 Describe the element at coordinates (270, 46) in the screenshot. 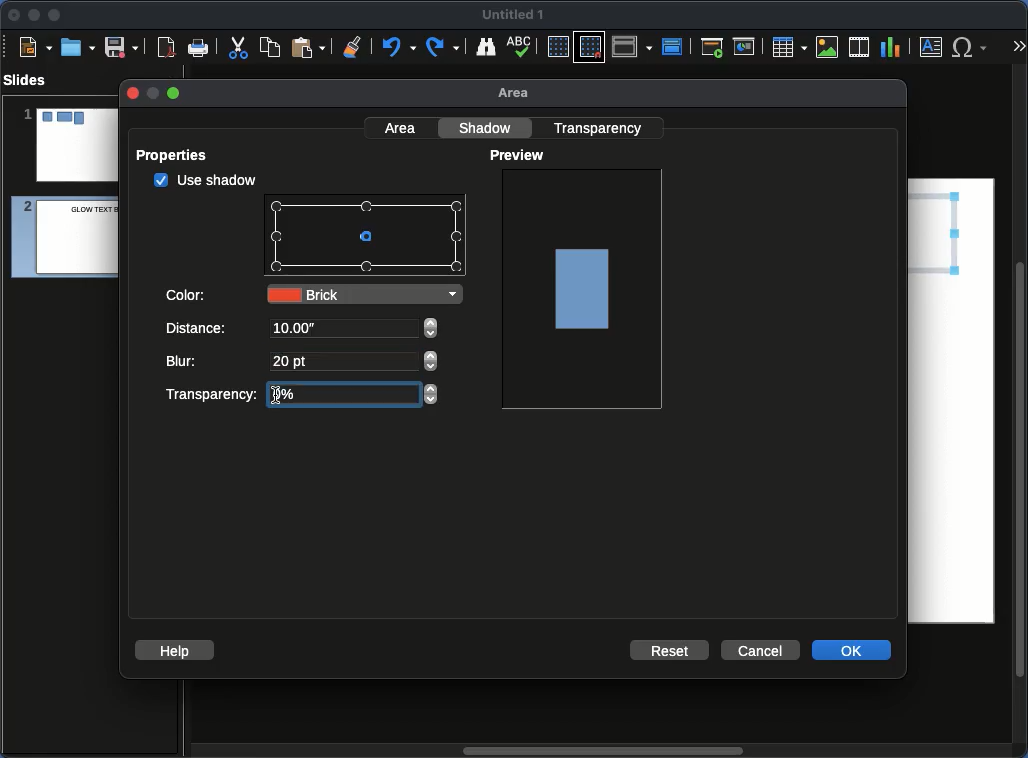

I see `Copy` at that location.